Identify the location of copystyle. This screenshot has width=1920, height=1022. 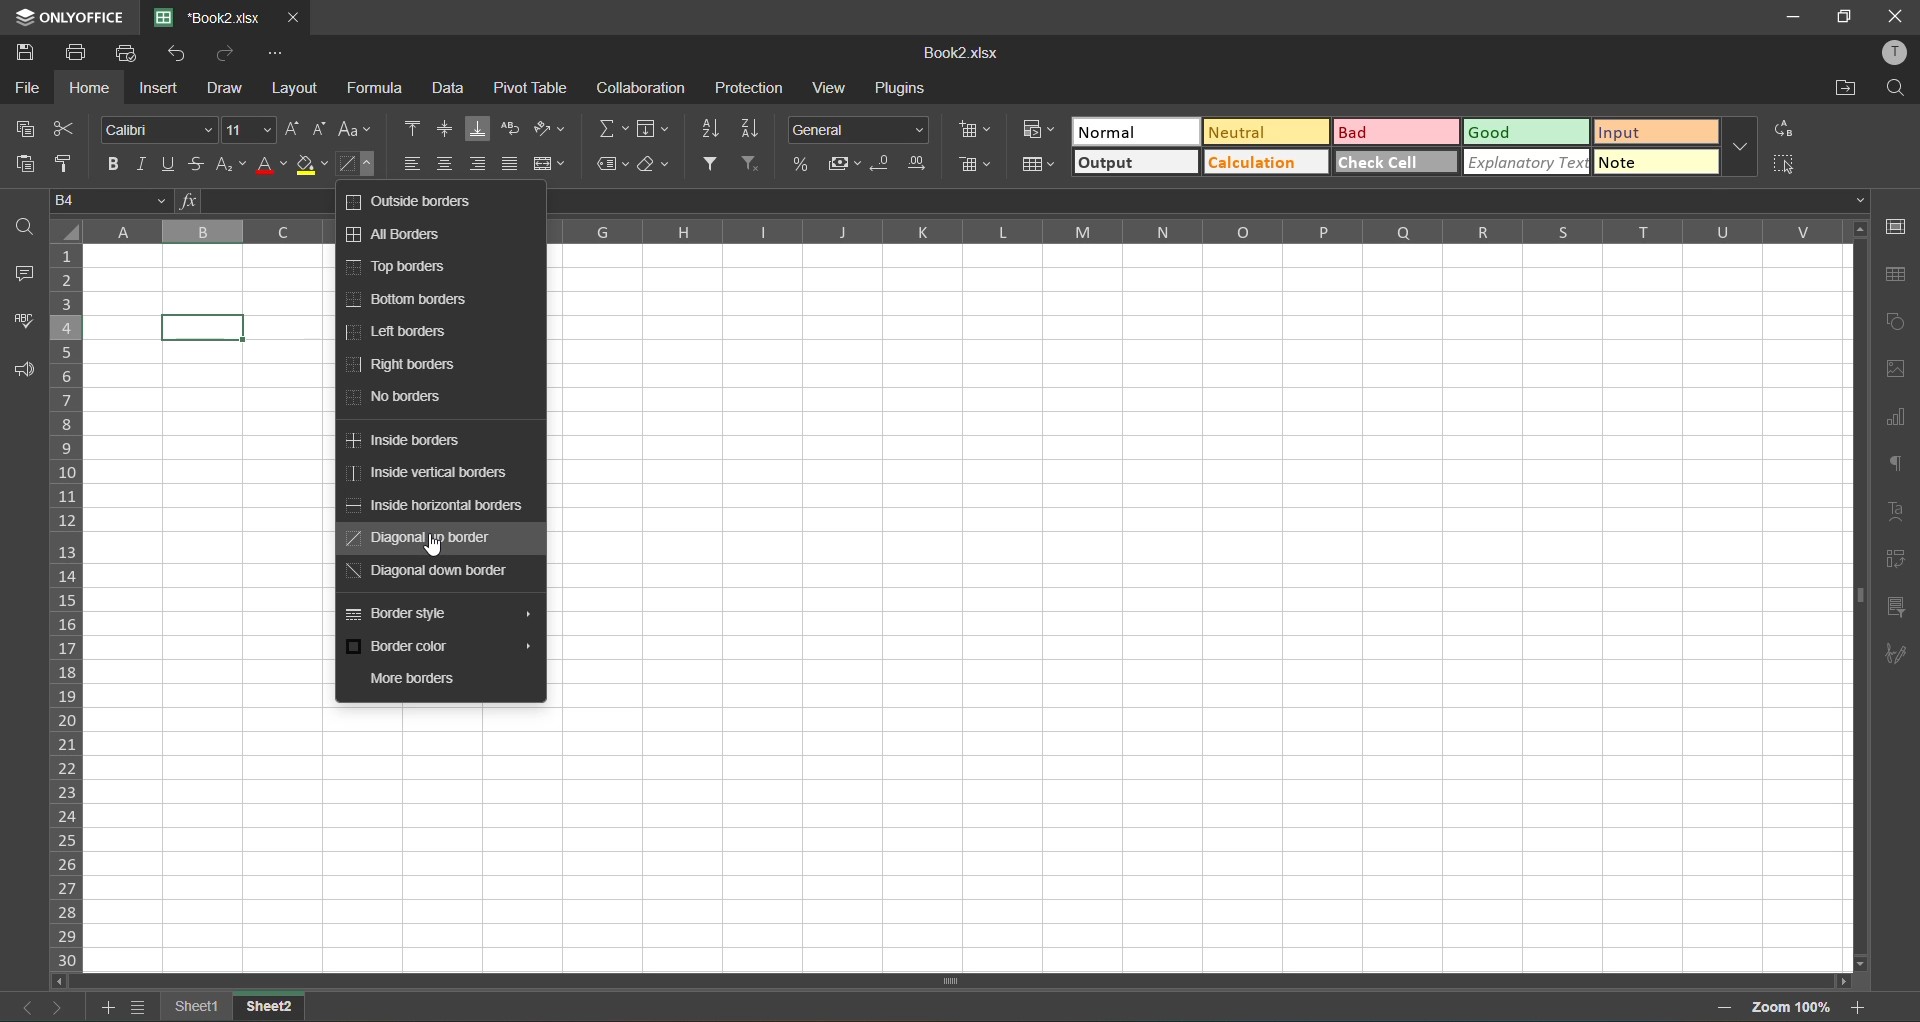
(65, 158).